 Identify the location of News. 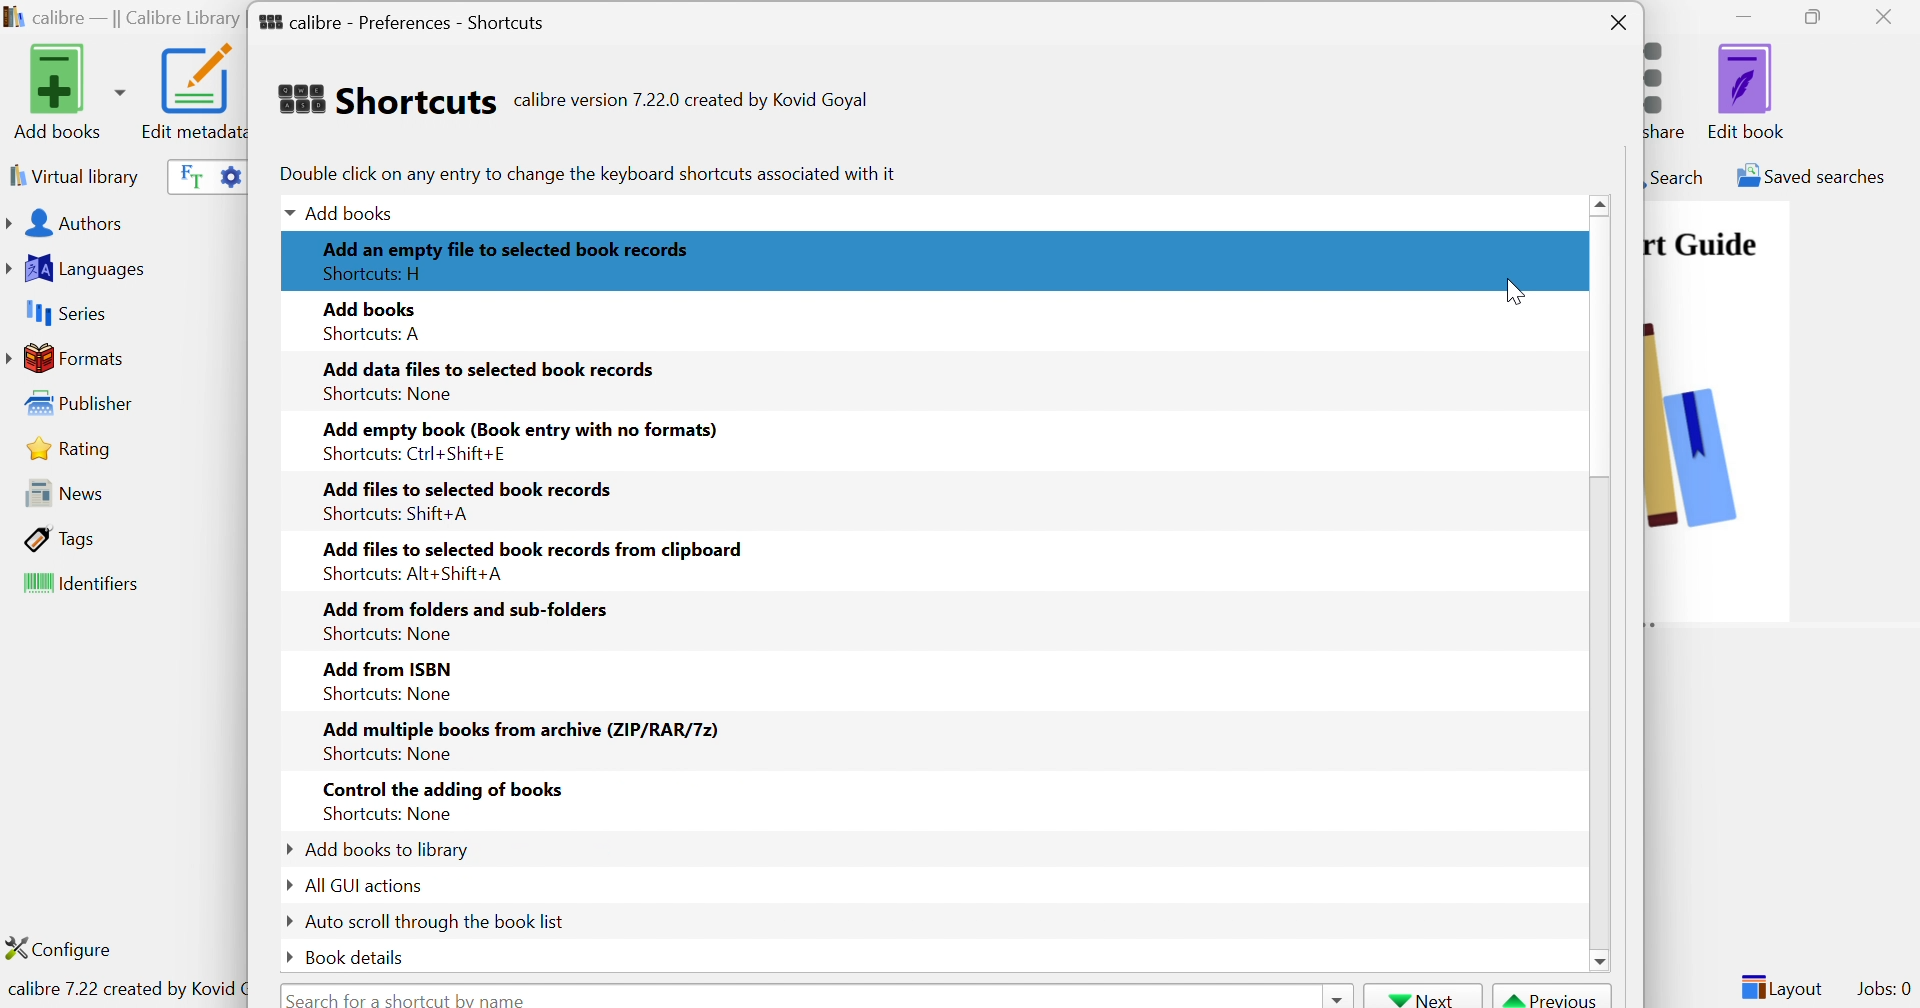
(58, 492).